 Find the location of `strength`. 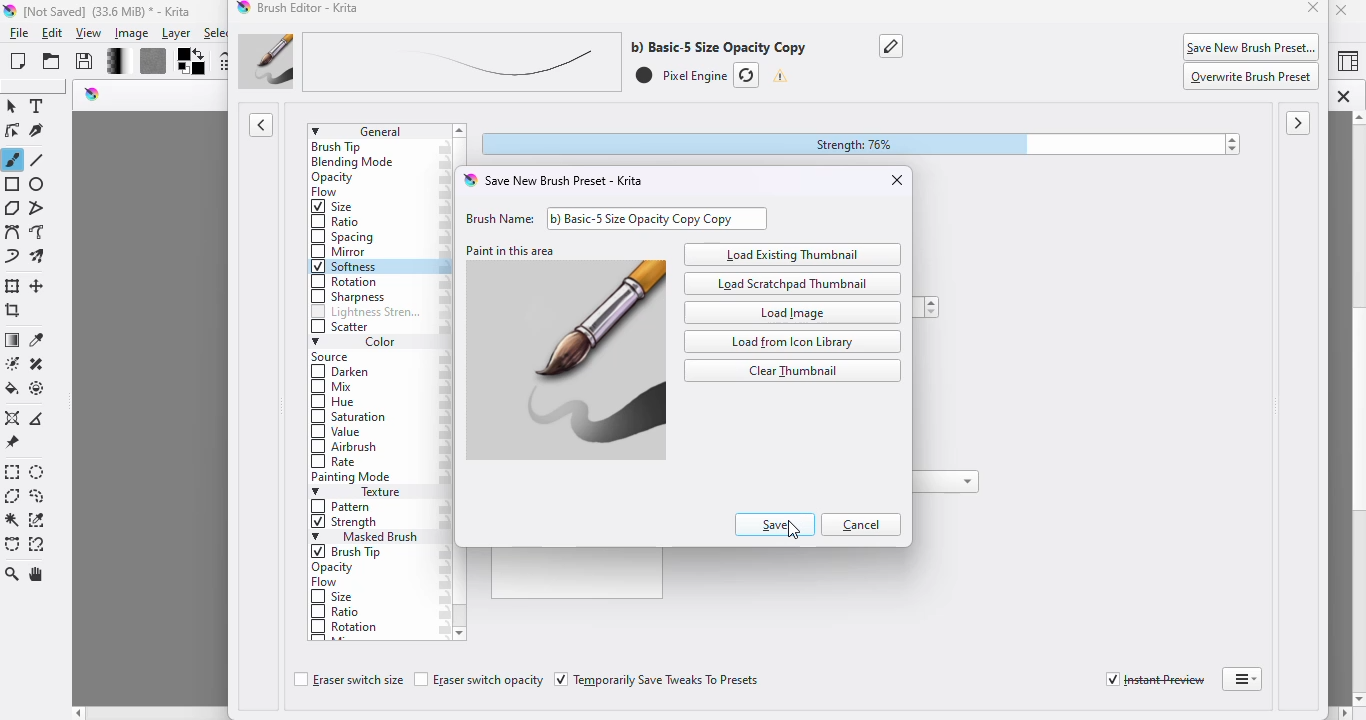

strength is located at coordinates (345, 524).